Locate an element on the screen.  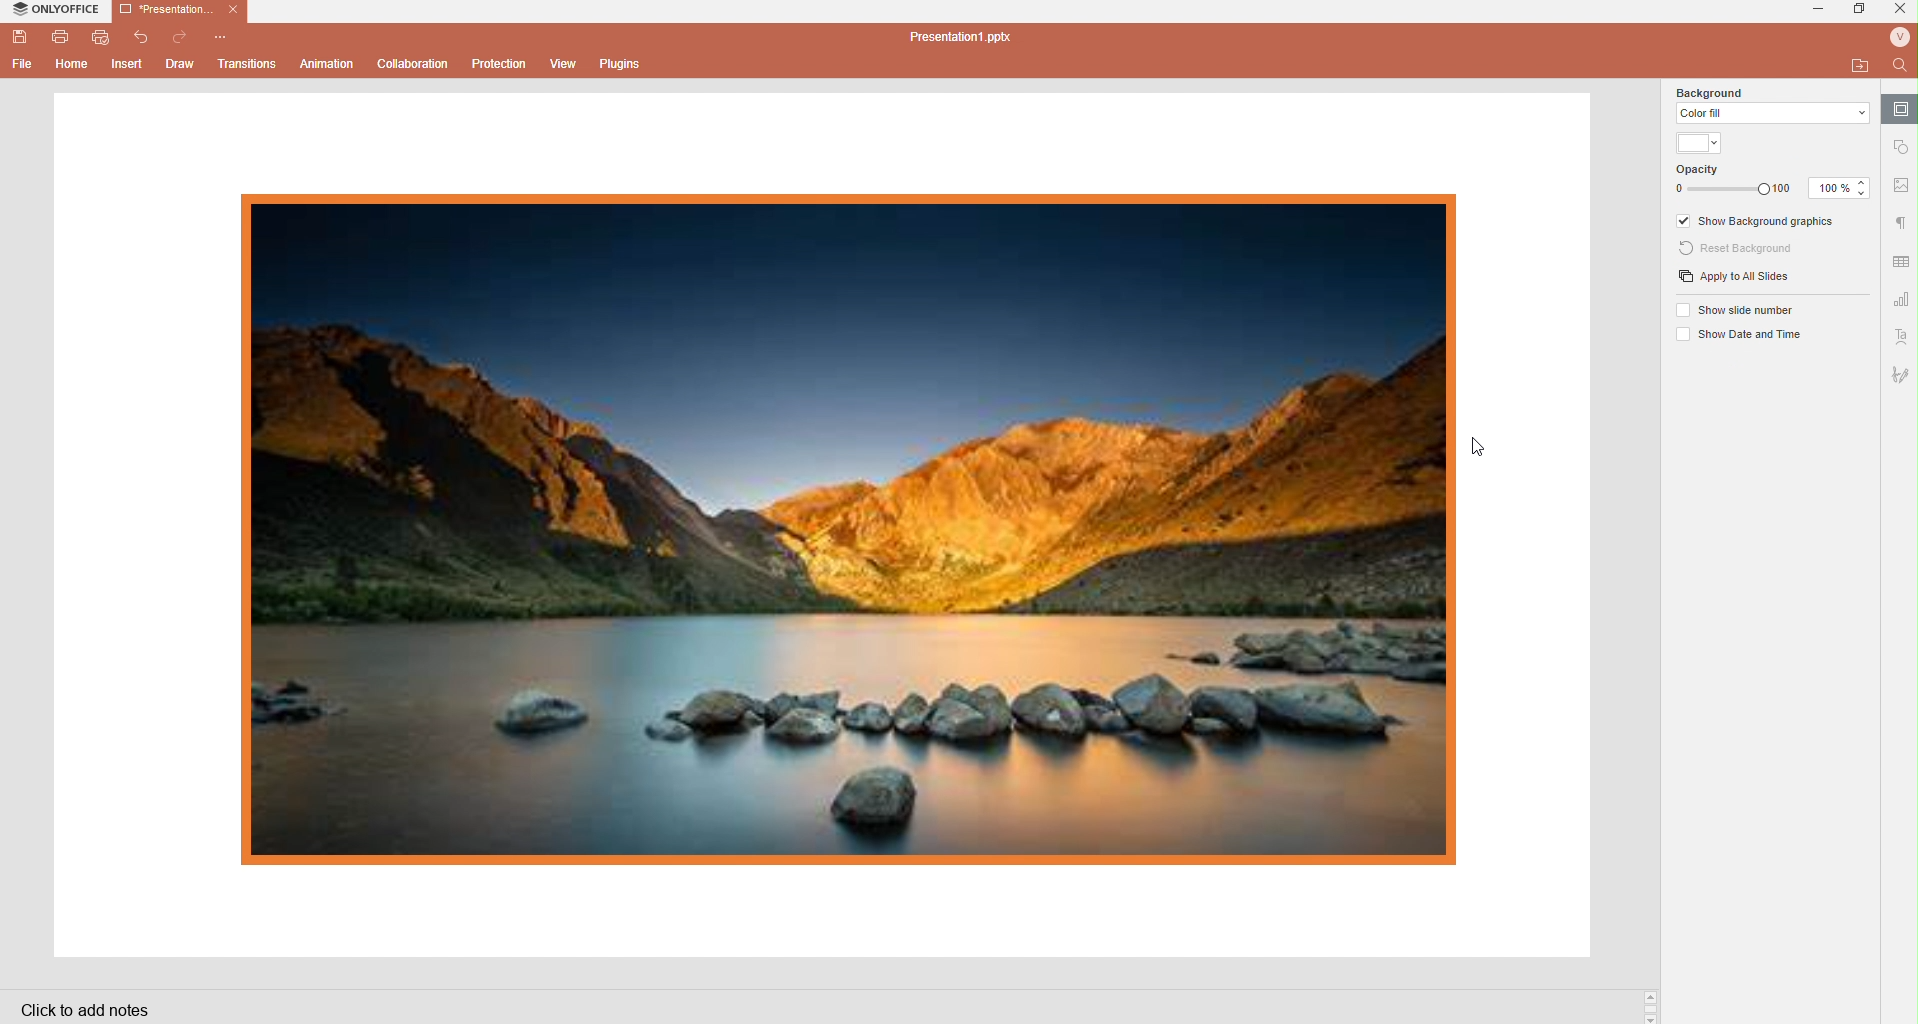
Protection is located at coordinates (502, 64).